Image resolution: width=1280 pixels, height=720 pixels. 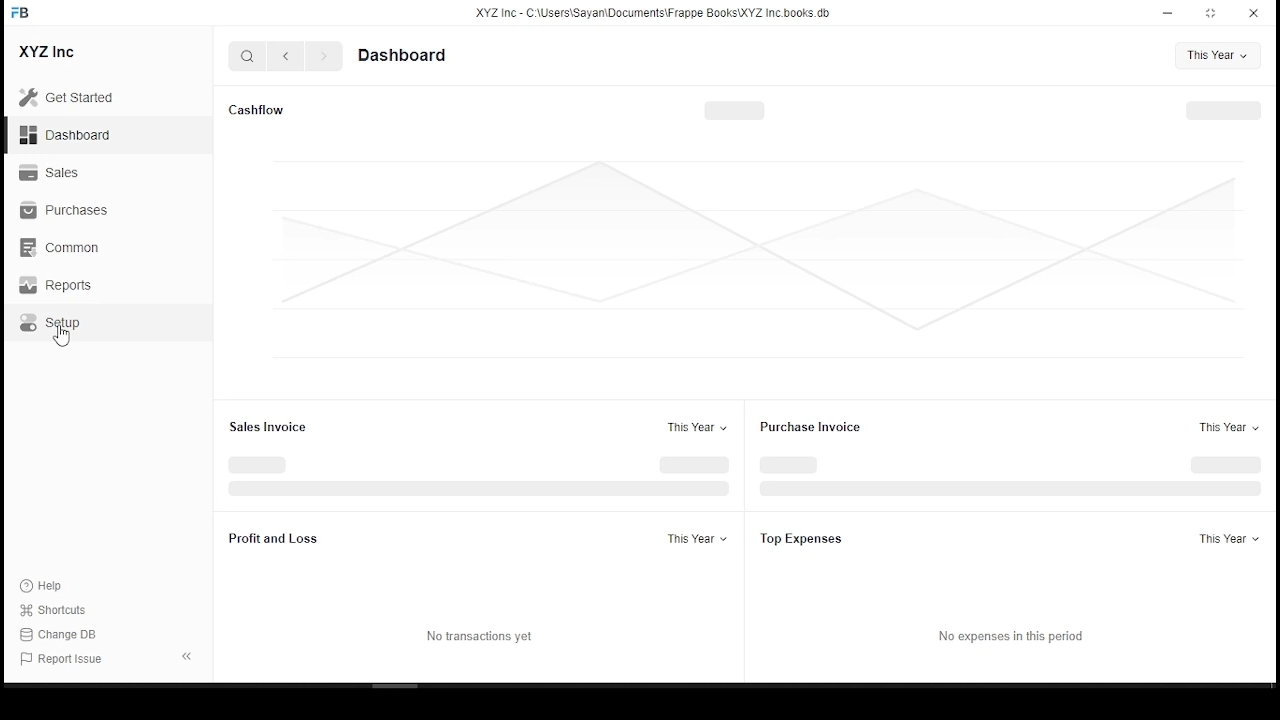 I want to click on next, so click(x=323, y=57).